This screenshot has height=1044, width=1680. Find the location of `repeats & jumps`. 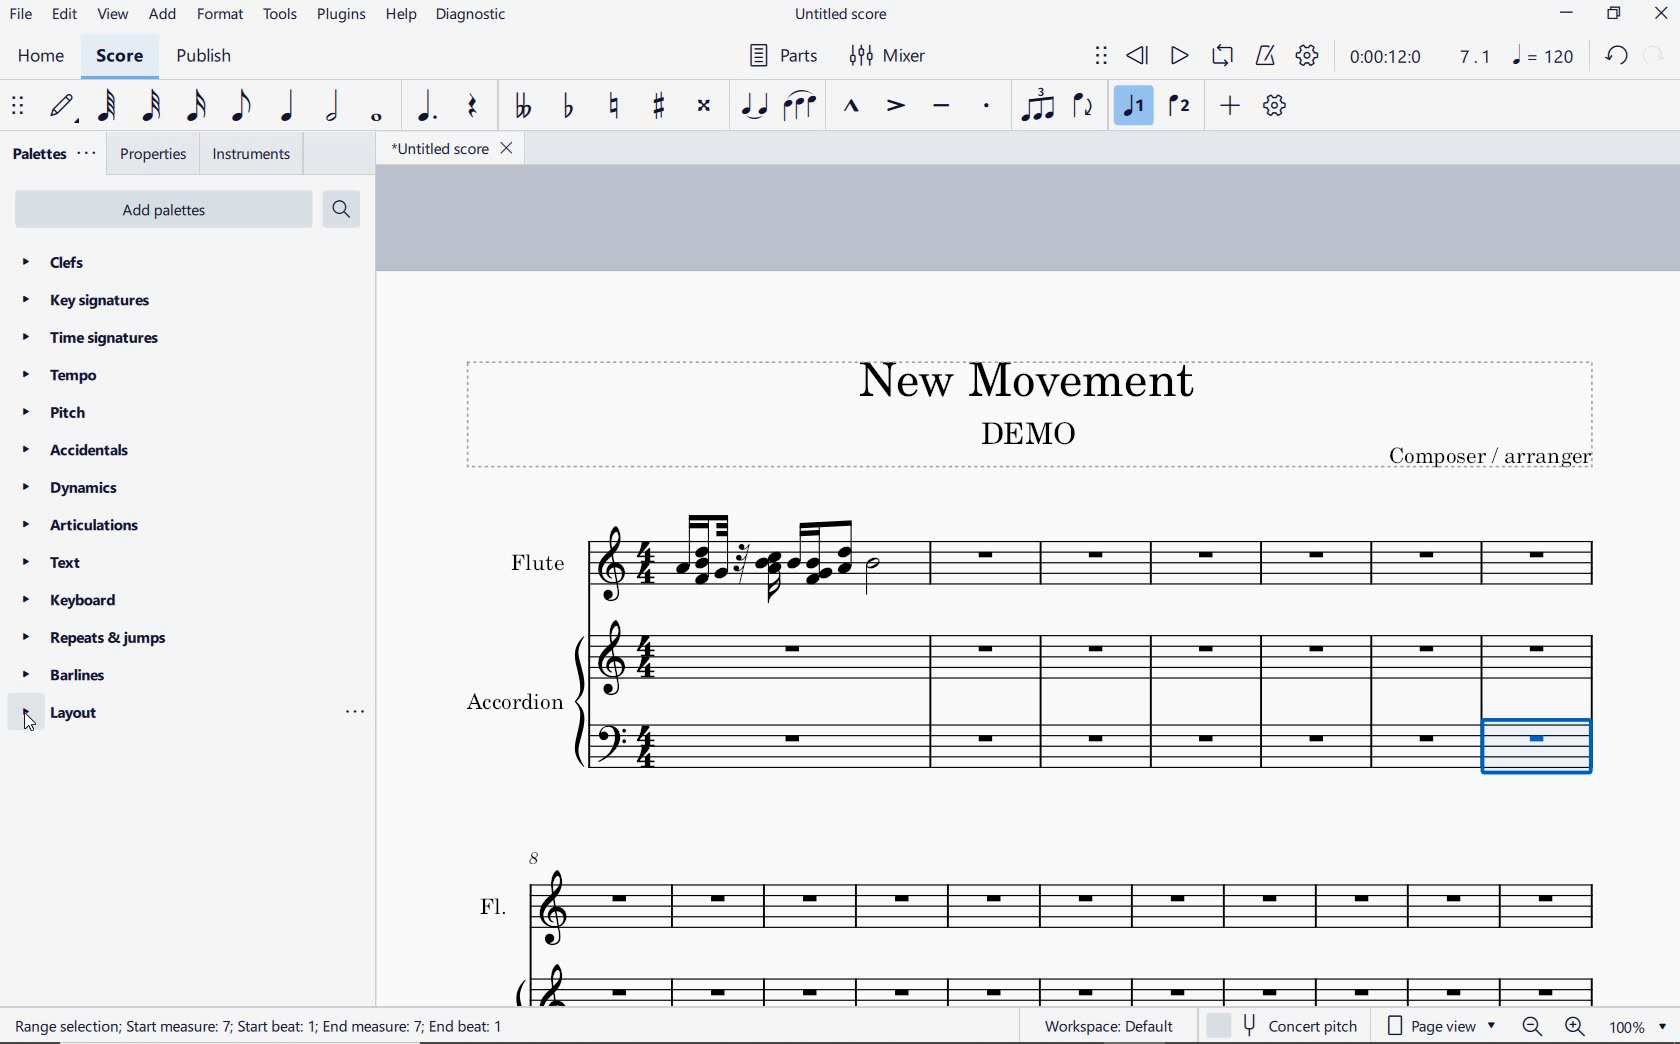

repeats & jumps is located at coordinates (95, 635).